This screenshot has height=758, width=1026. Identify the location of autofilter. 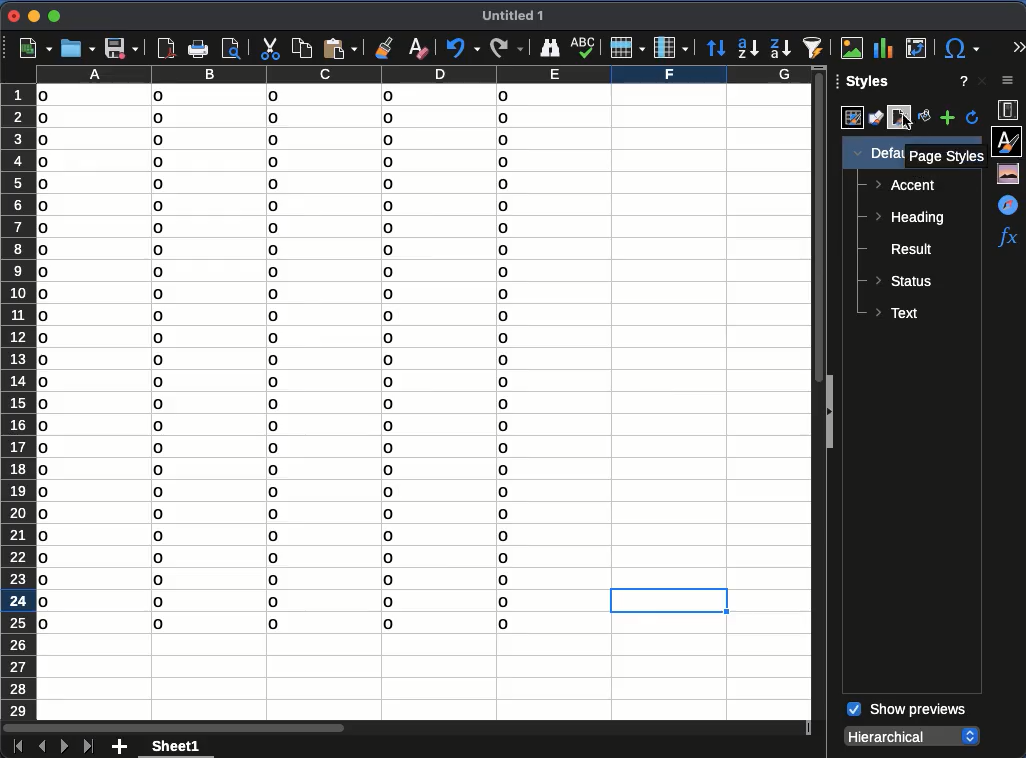
(814, 46).